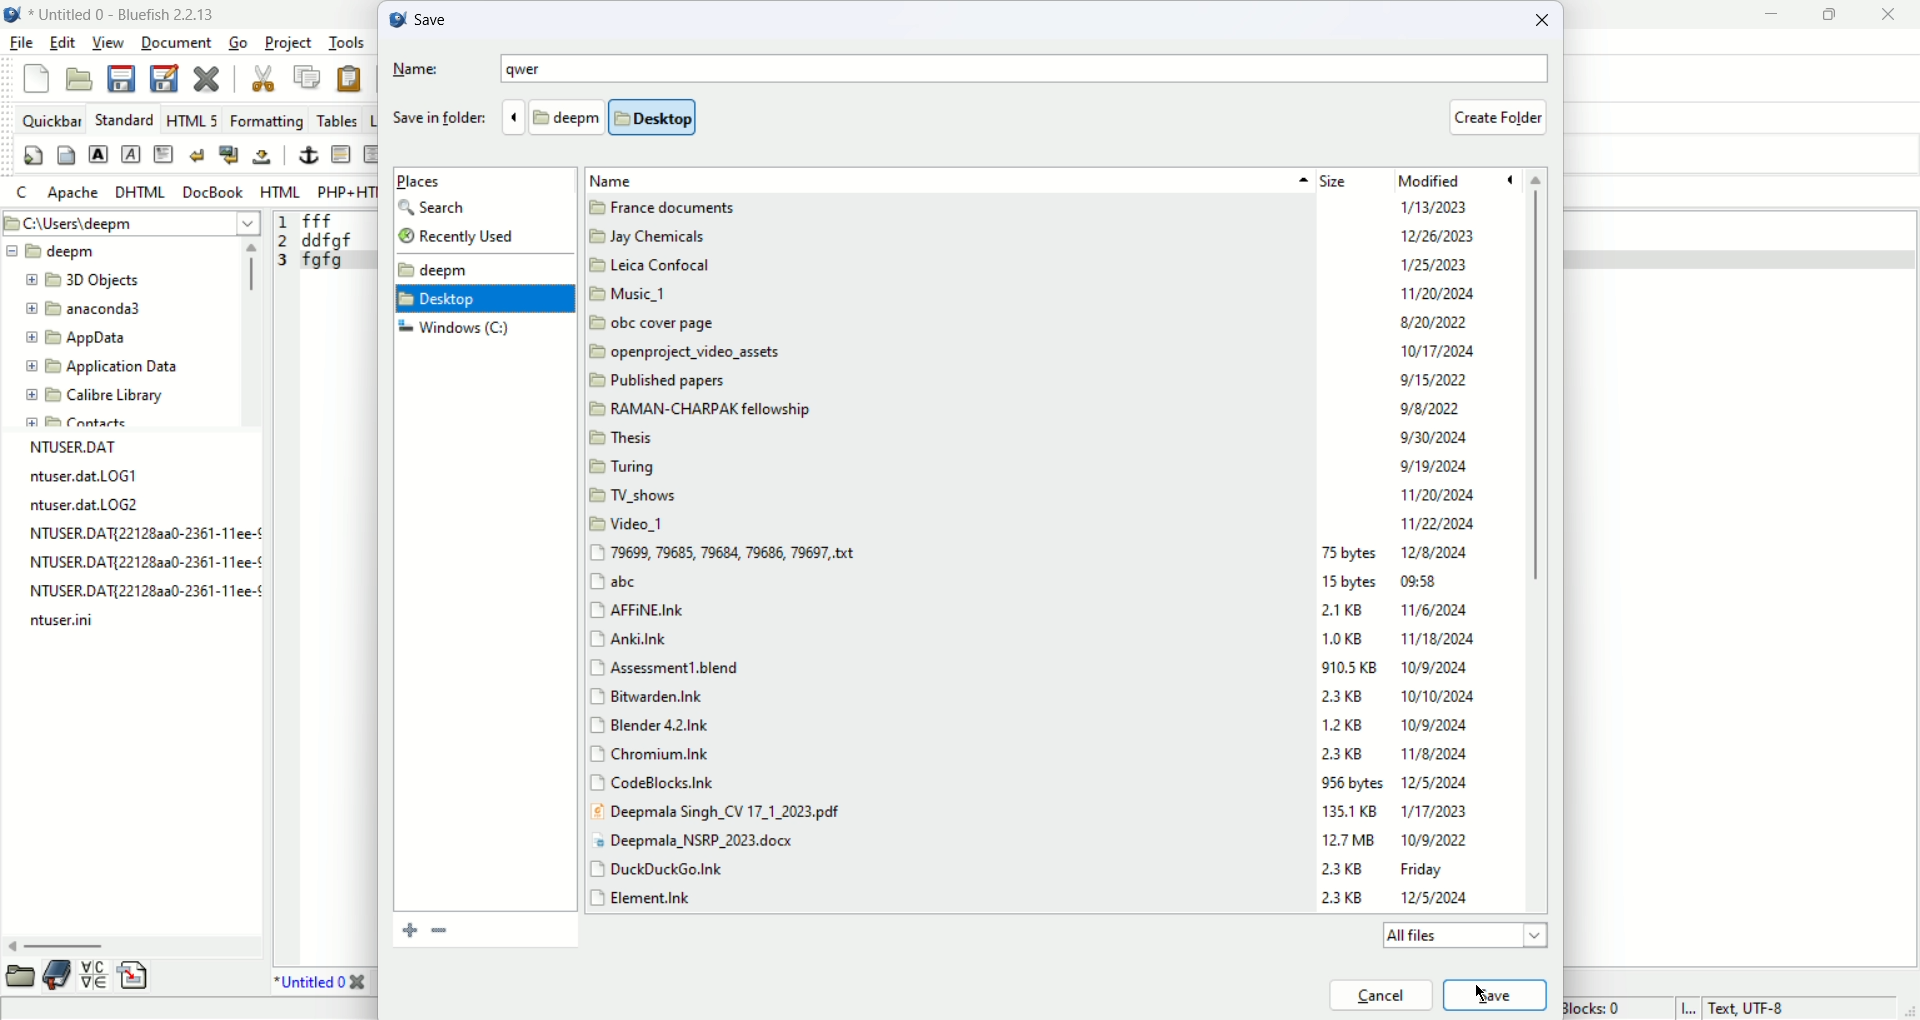 This screenshot has width=1920, height=1020. What do you see at coordinates (135, 978) in the screenshot?
I see `snippet` at bounding box center [135, 978].